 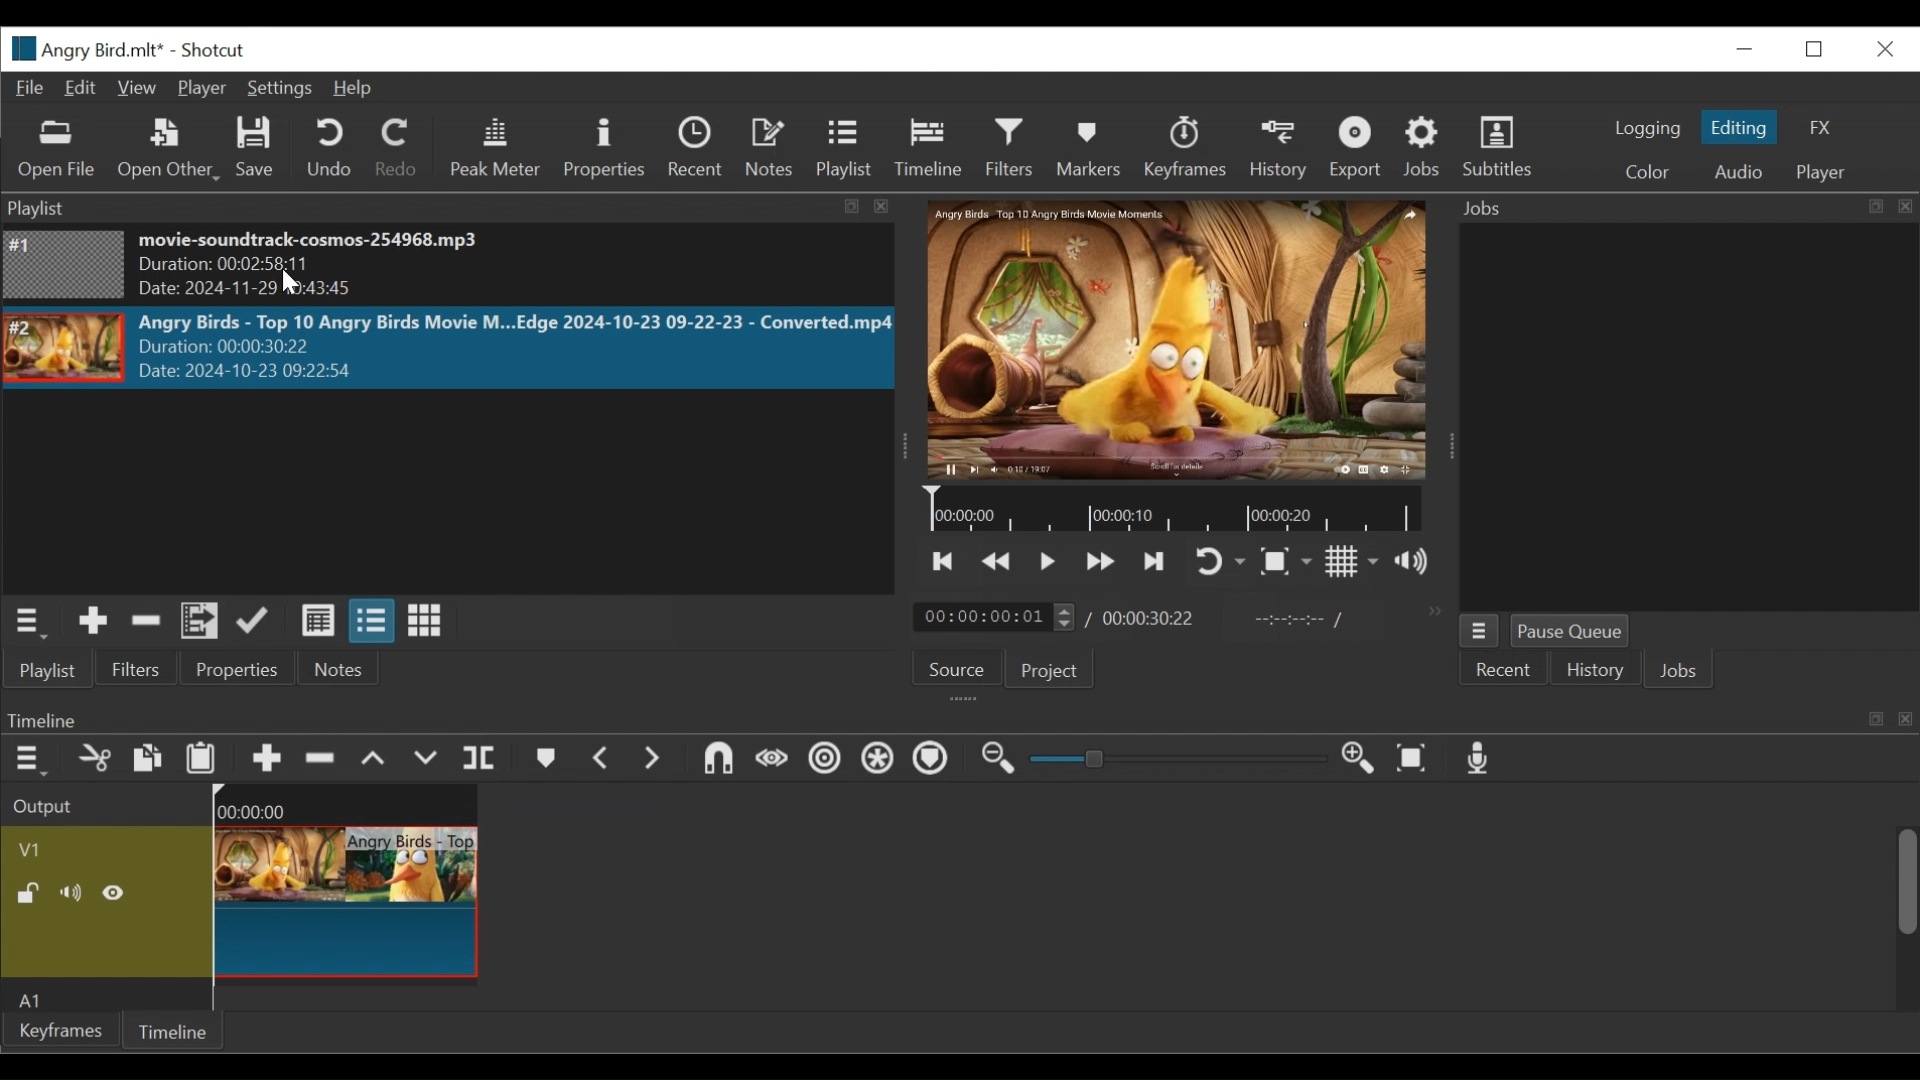 What do you see at coordinates (265, 759) in the screenshot?
I see `Append` at bounding box center [265, 759].